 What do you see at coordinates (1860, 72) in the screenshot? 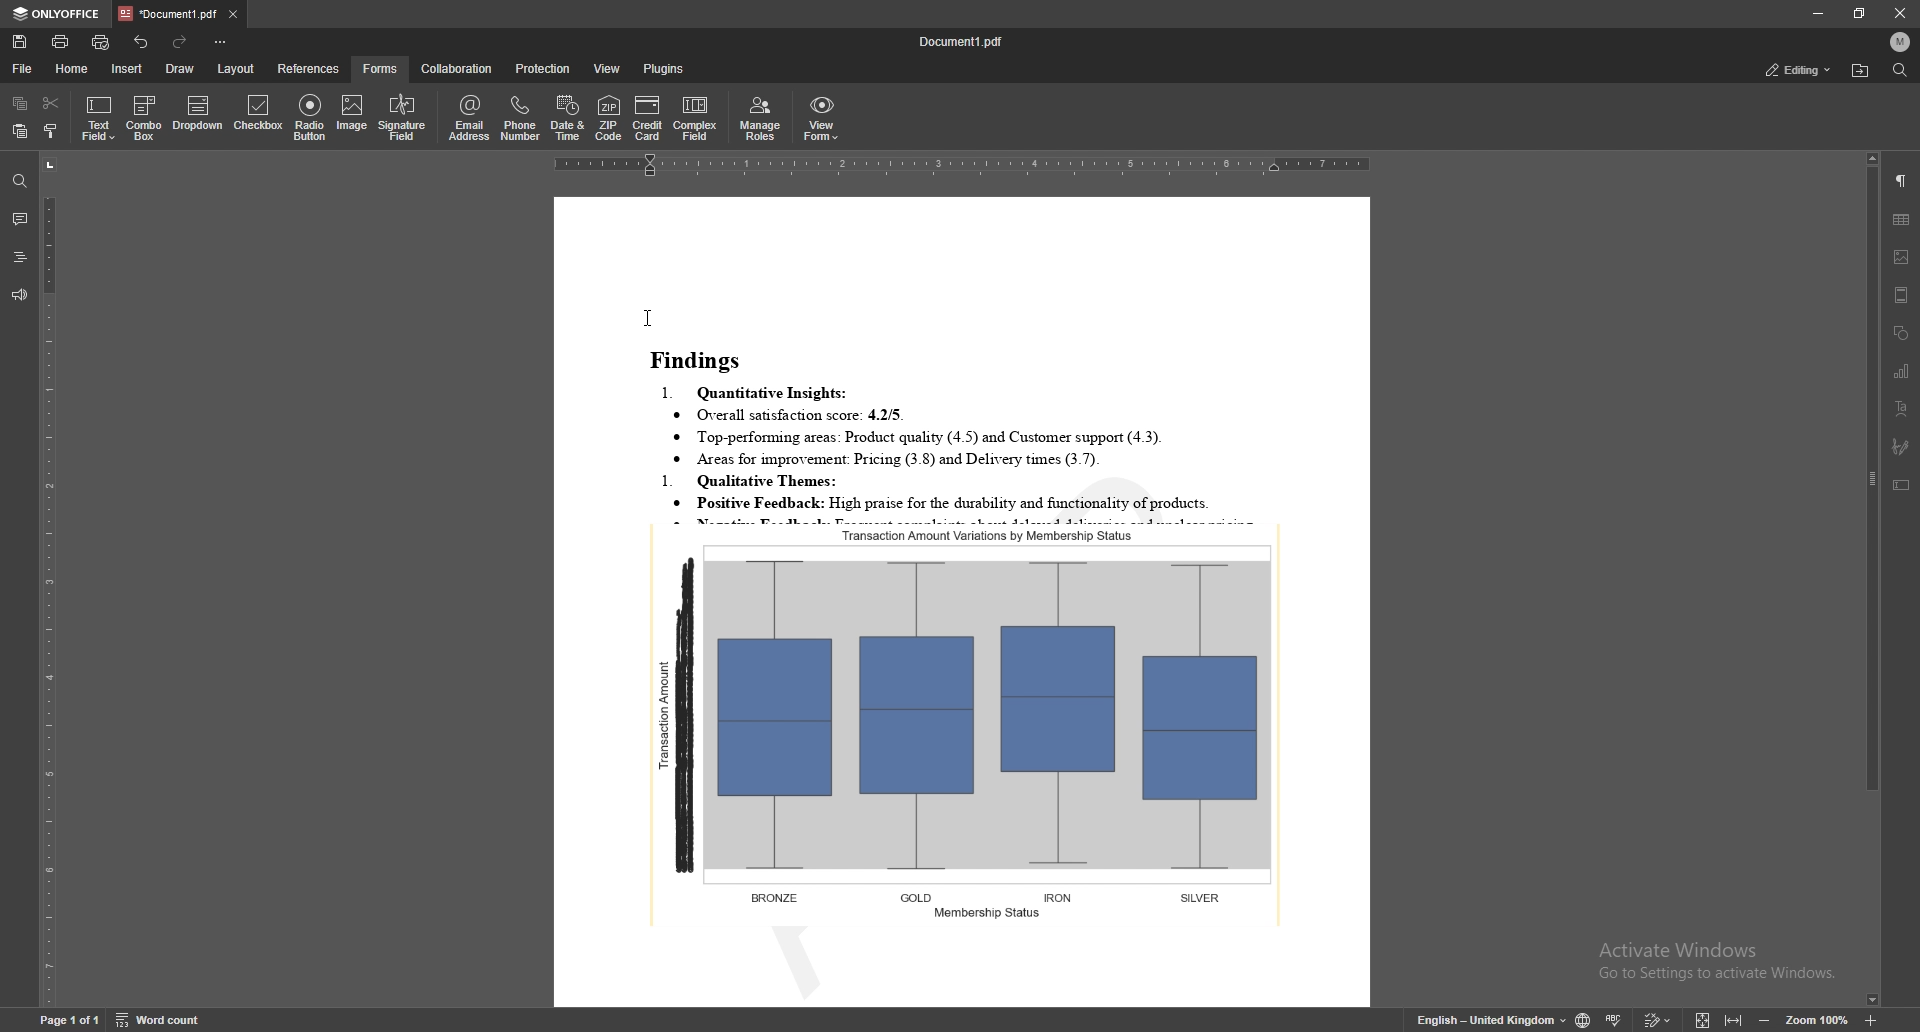
I see `locate file` at bounding box center [1860, 72].